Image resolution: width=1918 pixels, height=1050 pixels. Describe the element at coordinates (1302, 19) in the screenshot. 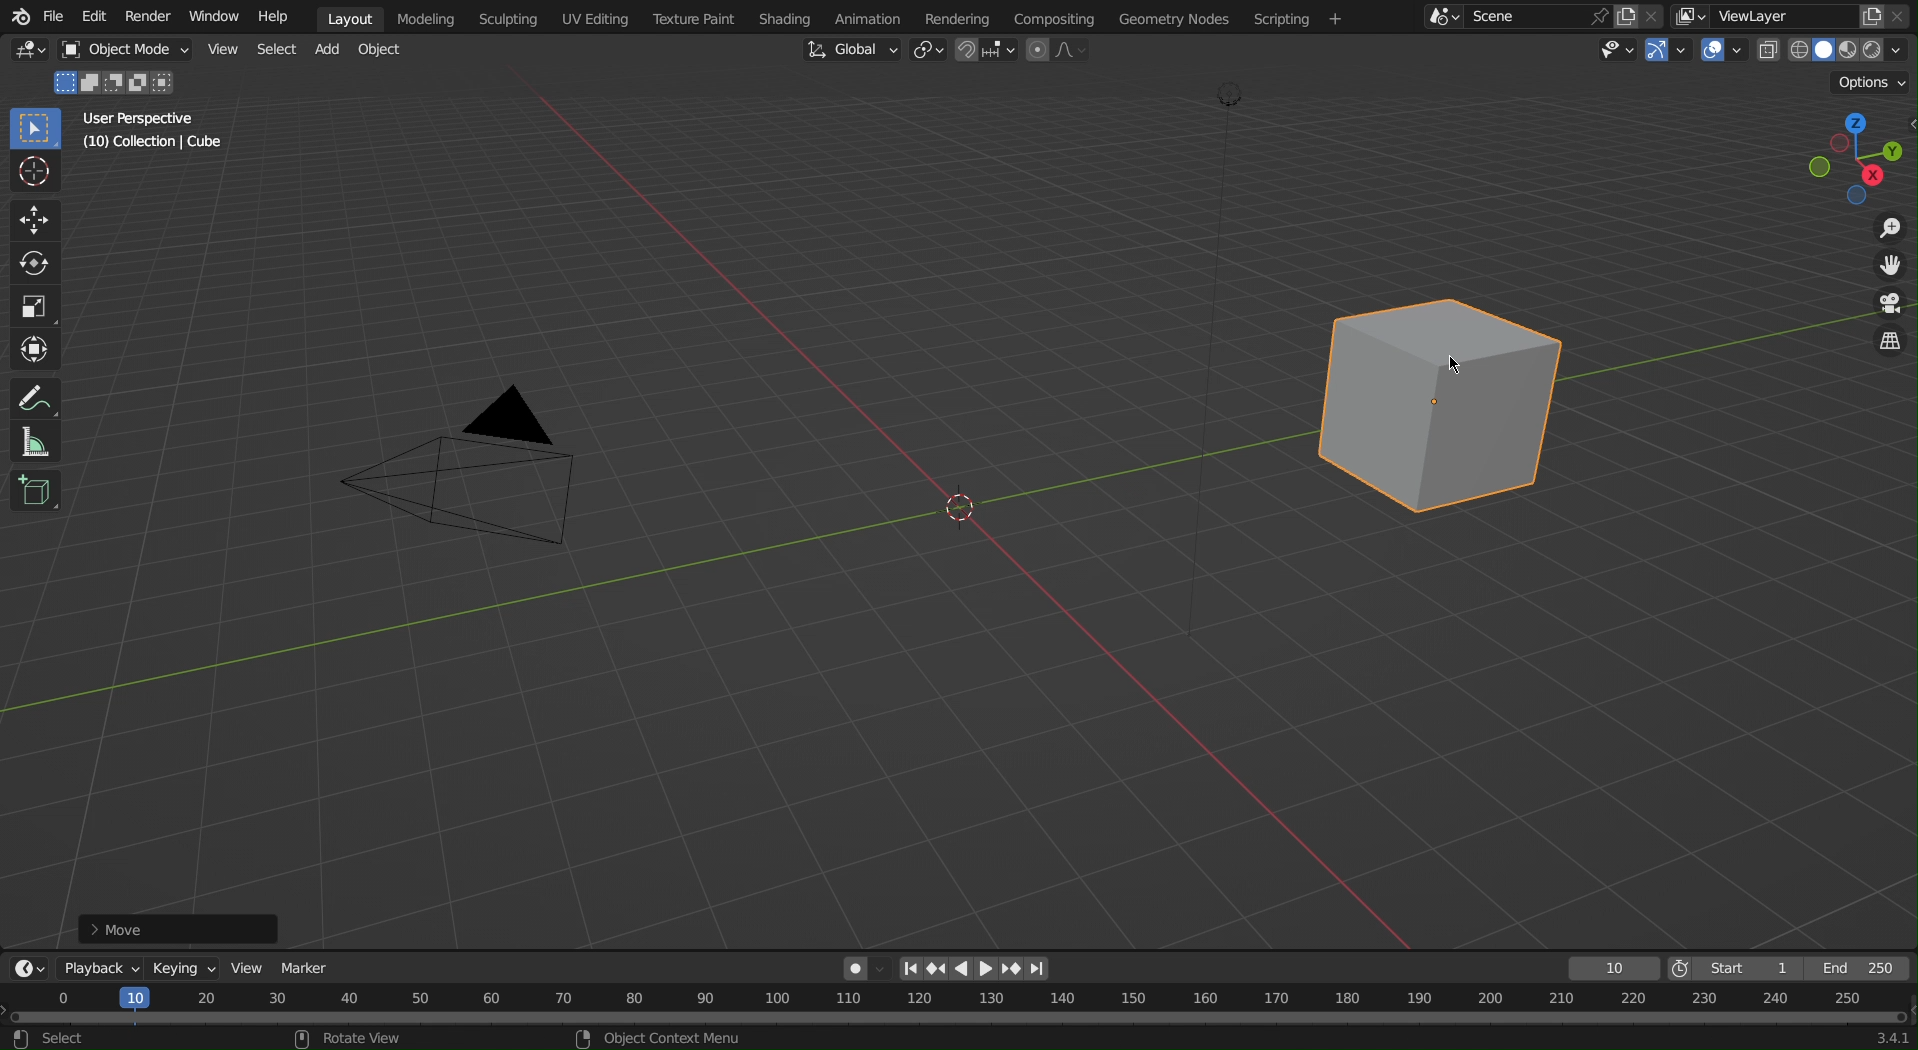

I see `` at that location.